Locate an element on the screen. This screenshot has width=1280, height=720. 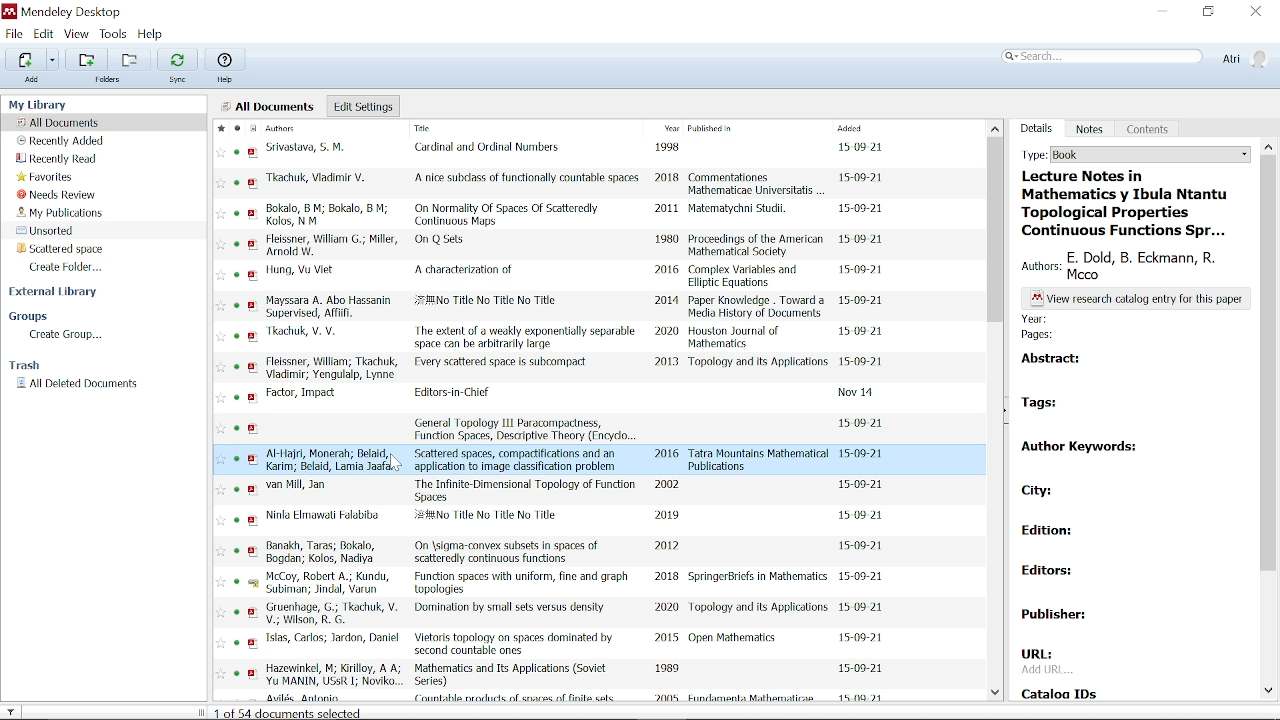
Groups is located at coordinates (30, 317).